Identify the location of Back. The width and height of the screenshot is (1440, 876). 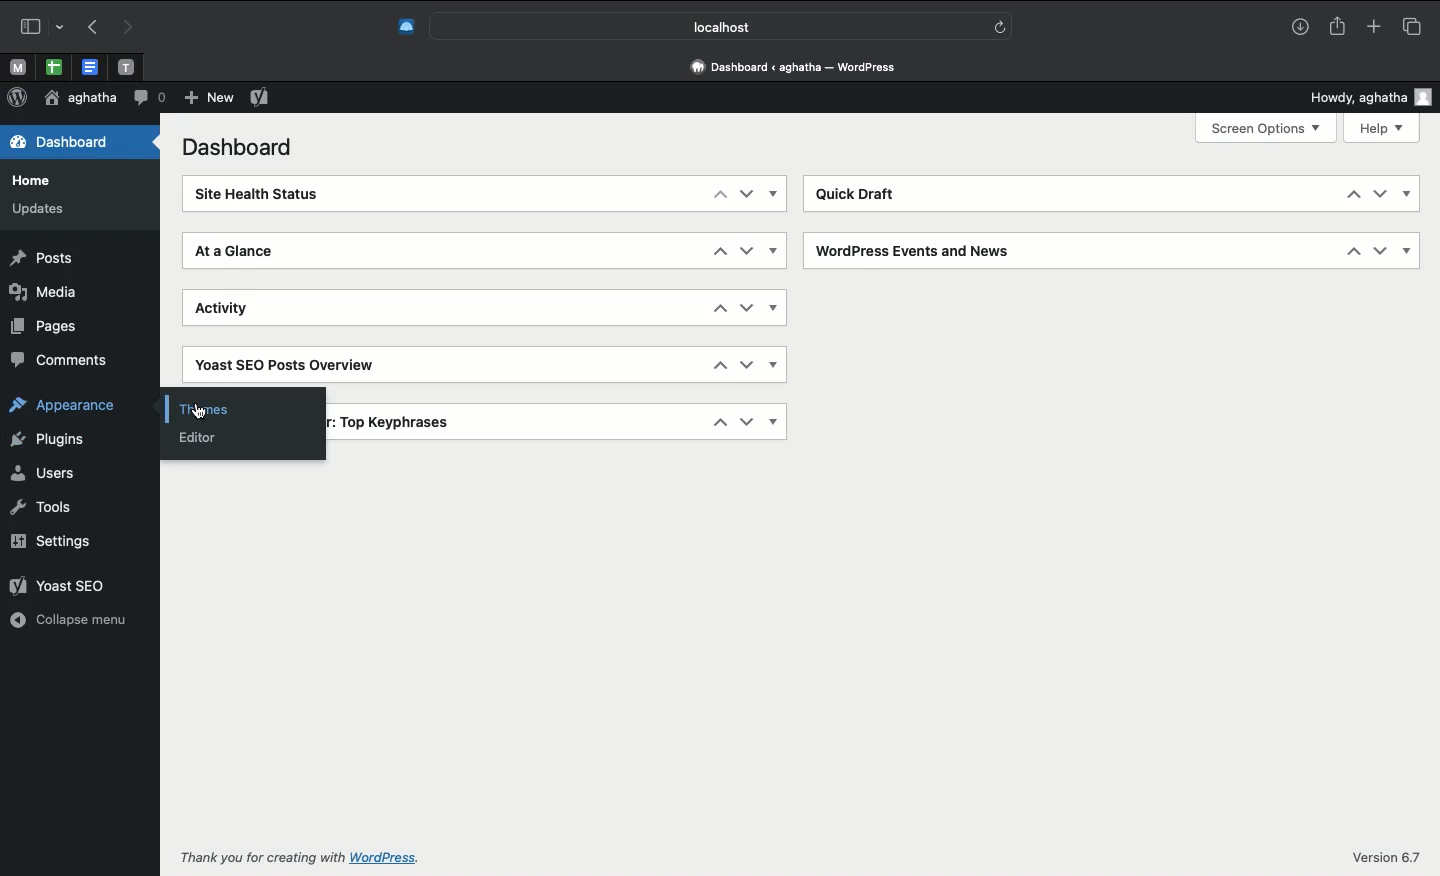
(92, 28).